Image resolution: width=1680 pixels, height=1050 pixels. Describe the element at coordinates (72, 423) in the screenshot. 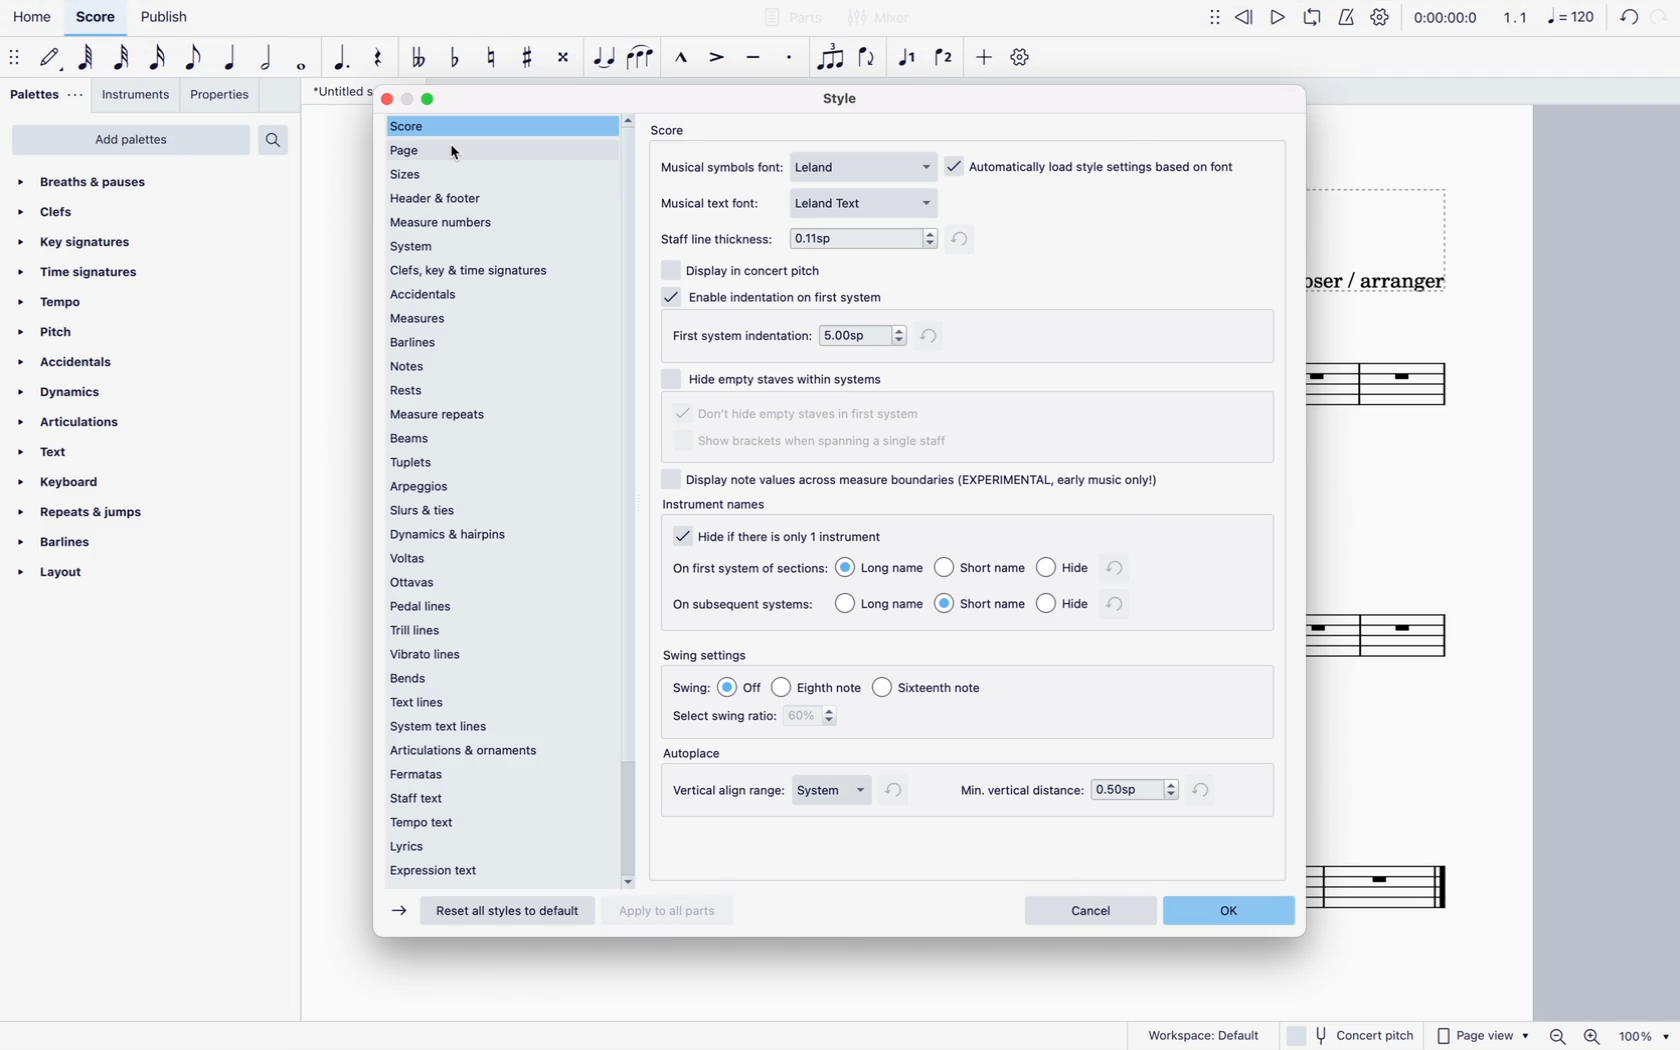

I see `articulations` at that location.